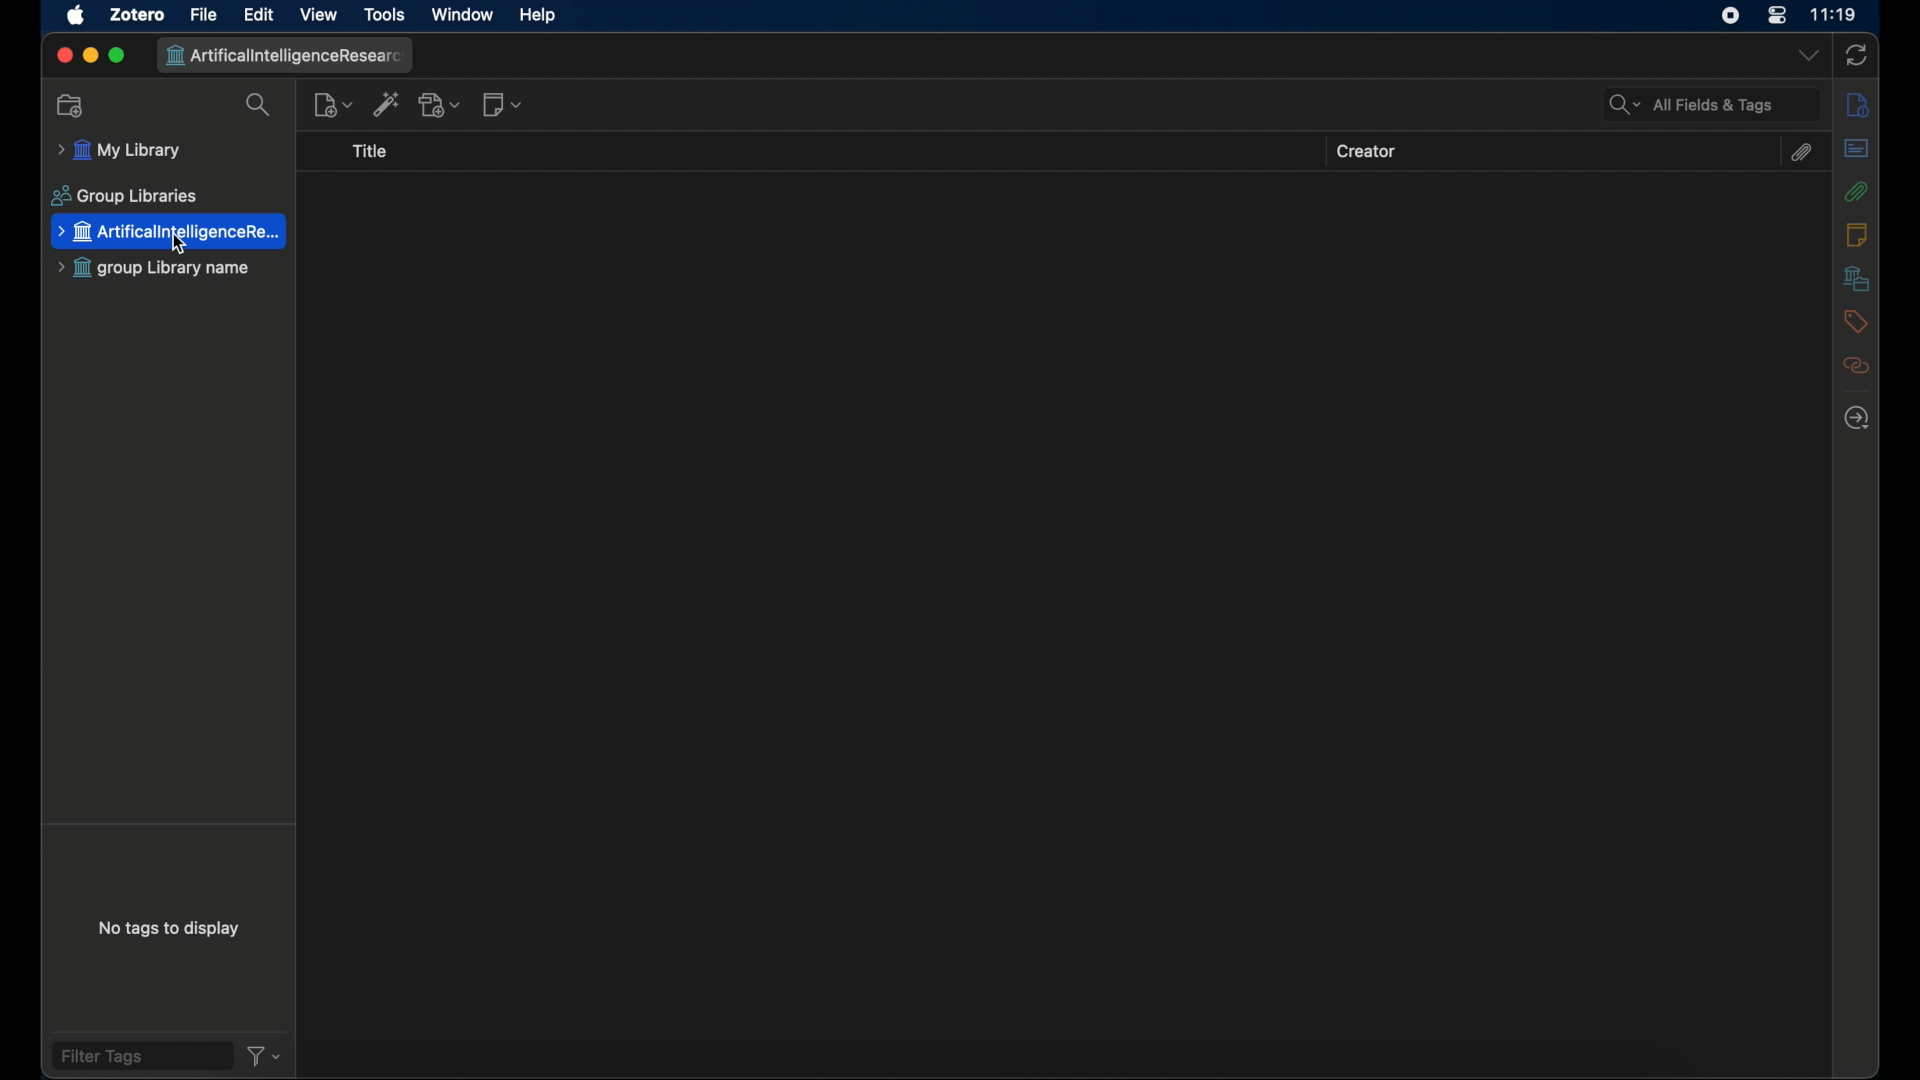 Image resolution: width=1920 pixels, height=1080 pixels. Describe the element at coordinates (62, 57) in the screenshot. I see `close` at that location.